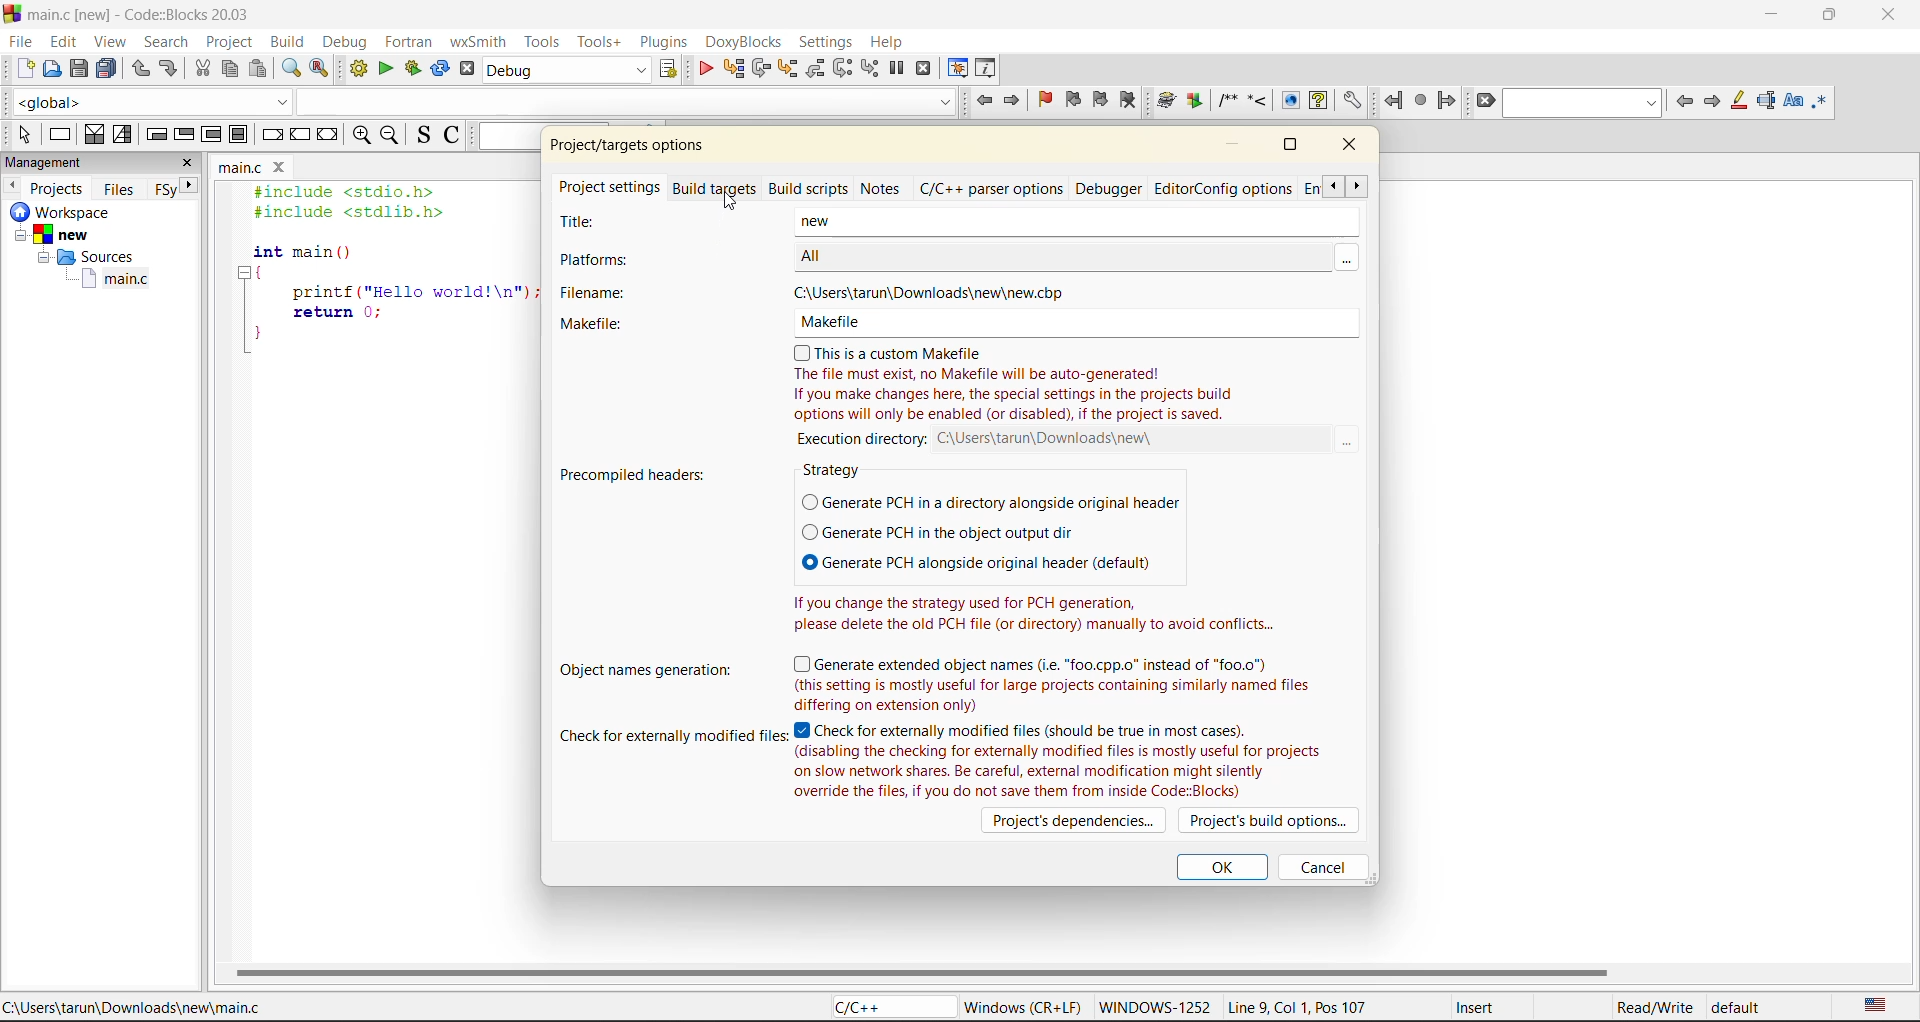 The width and height of the screenshot is (1920, 1022). Describe the element at coordinates (1153, 1009) in the screenshot. I see `WINDOWS-1252` at that location.